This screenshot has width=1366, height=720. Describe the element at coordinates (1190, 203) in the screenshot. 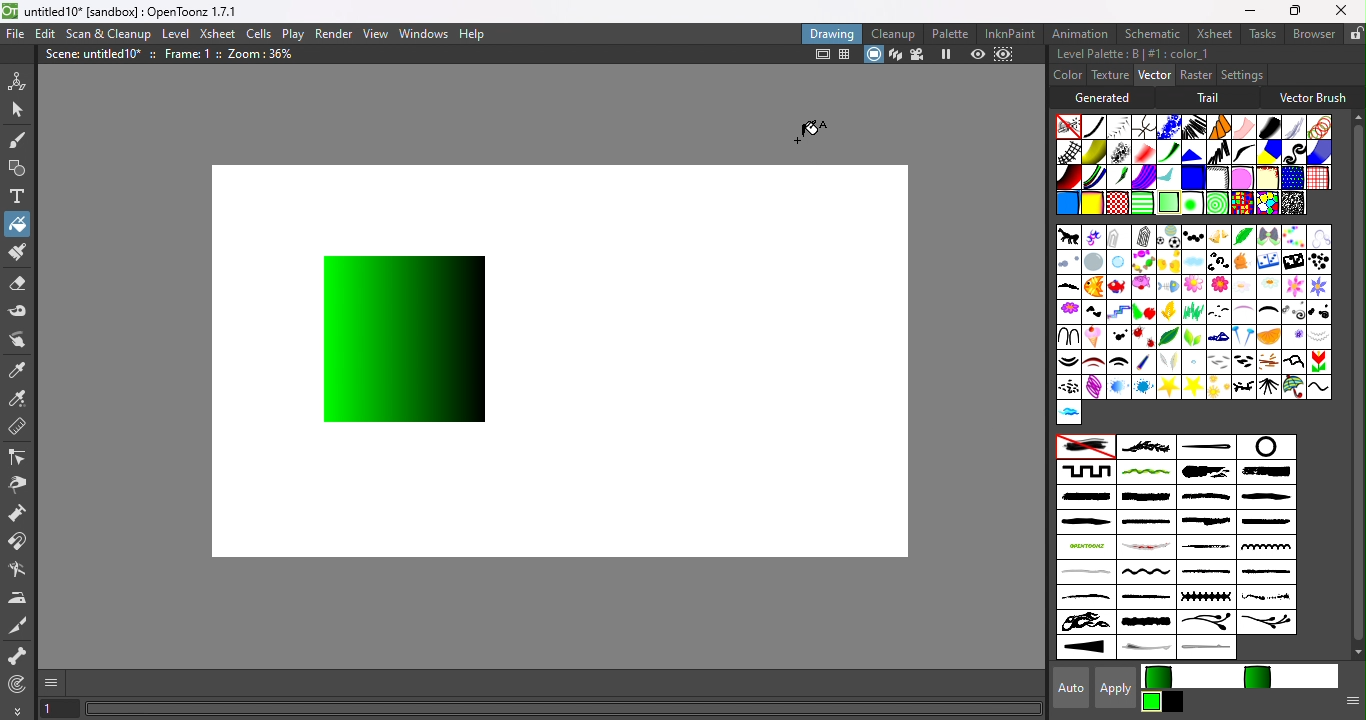

I see `Radial gradient` at that location.